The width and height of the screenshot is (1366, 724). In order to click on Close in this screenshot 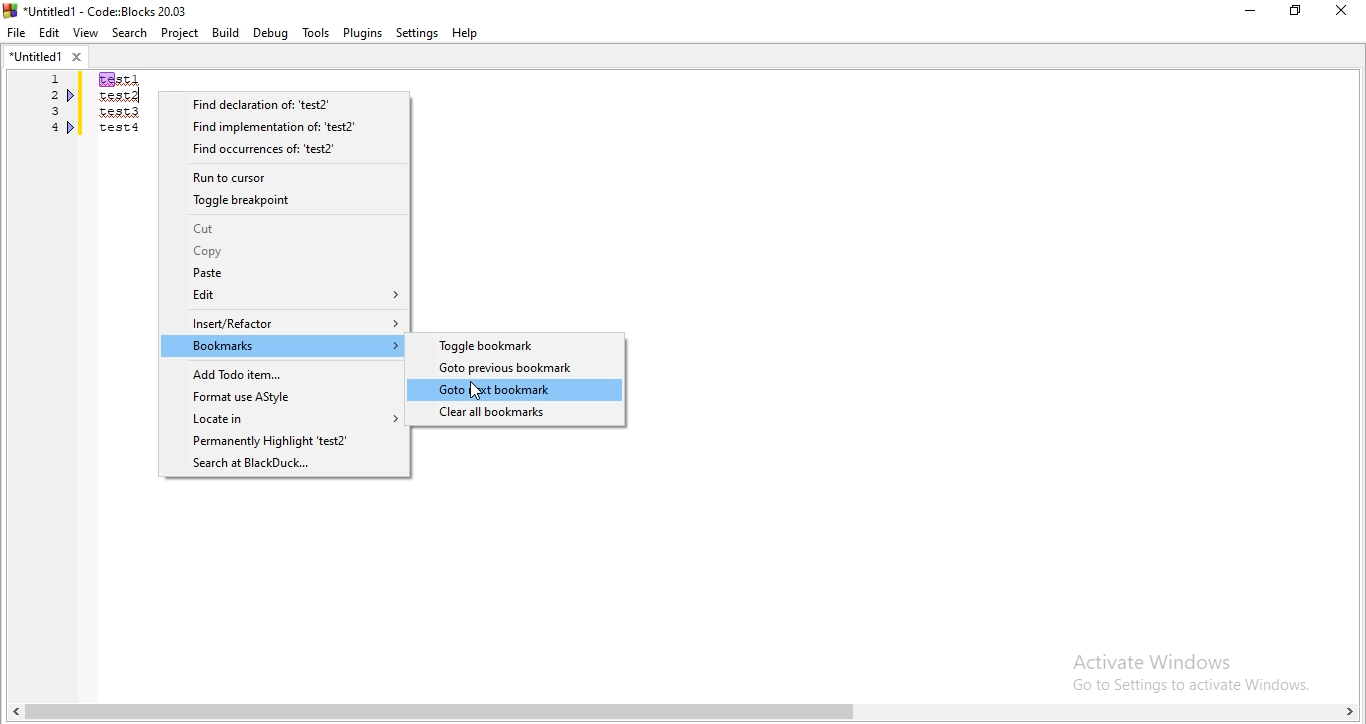, I will do `click(1342, 10)`.